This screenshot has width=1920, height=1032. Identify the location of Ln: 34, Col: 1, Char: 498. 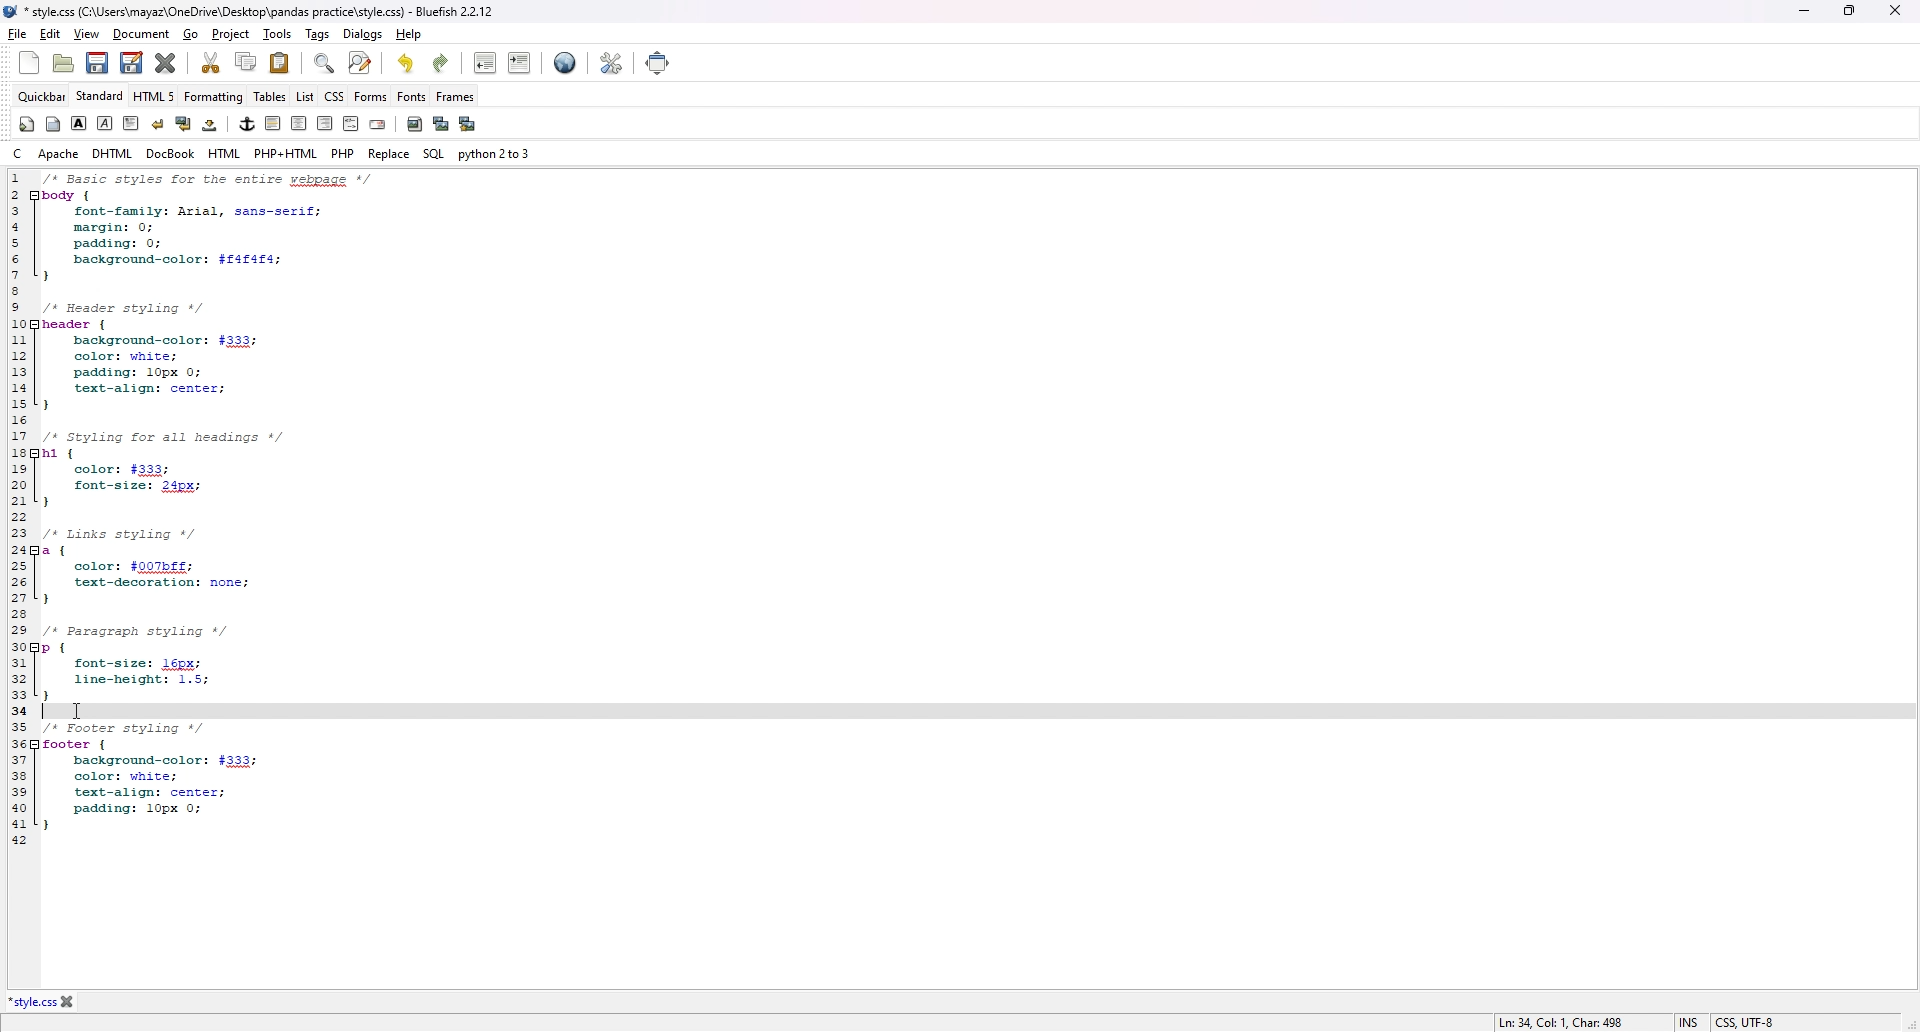
(1562, 1021).